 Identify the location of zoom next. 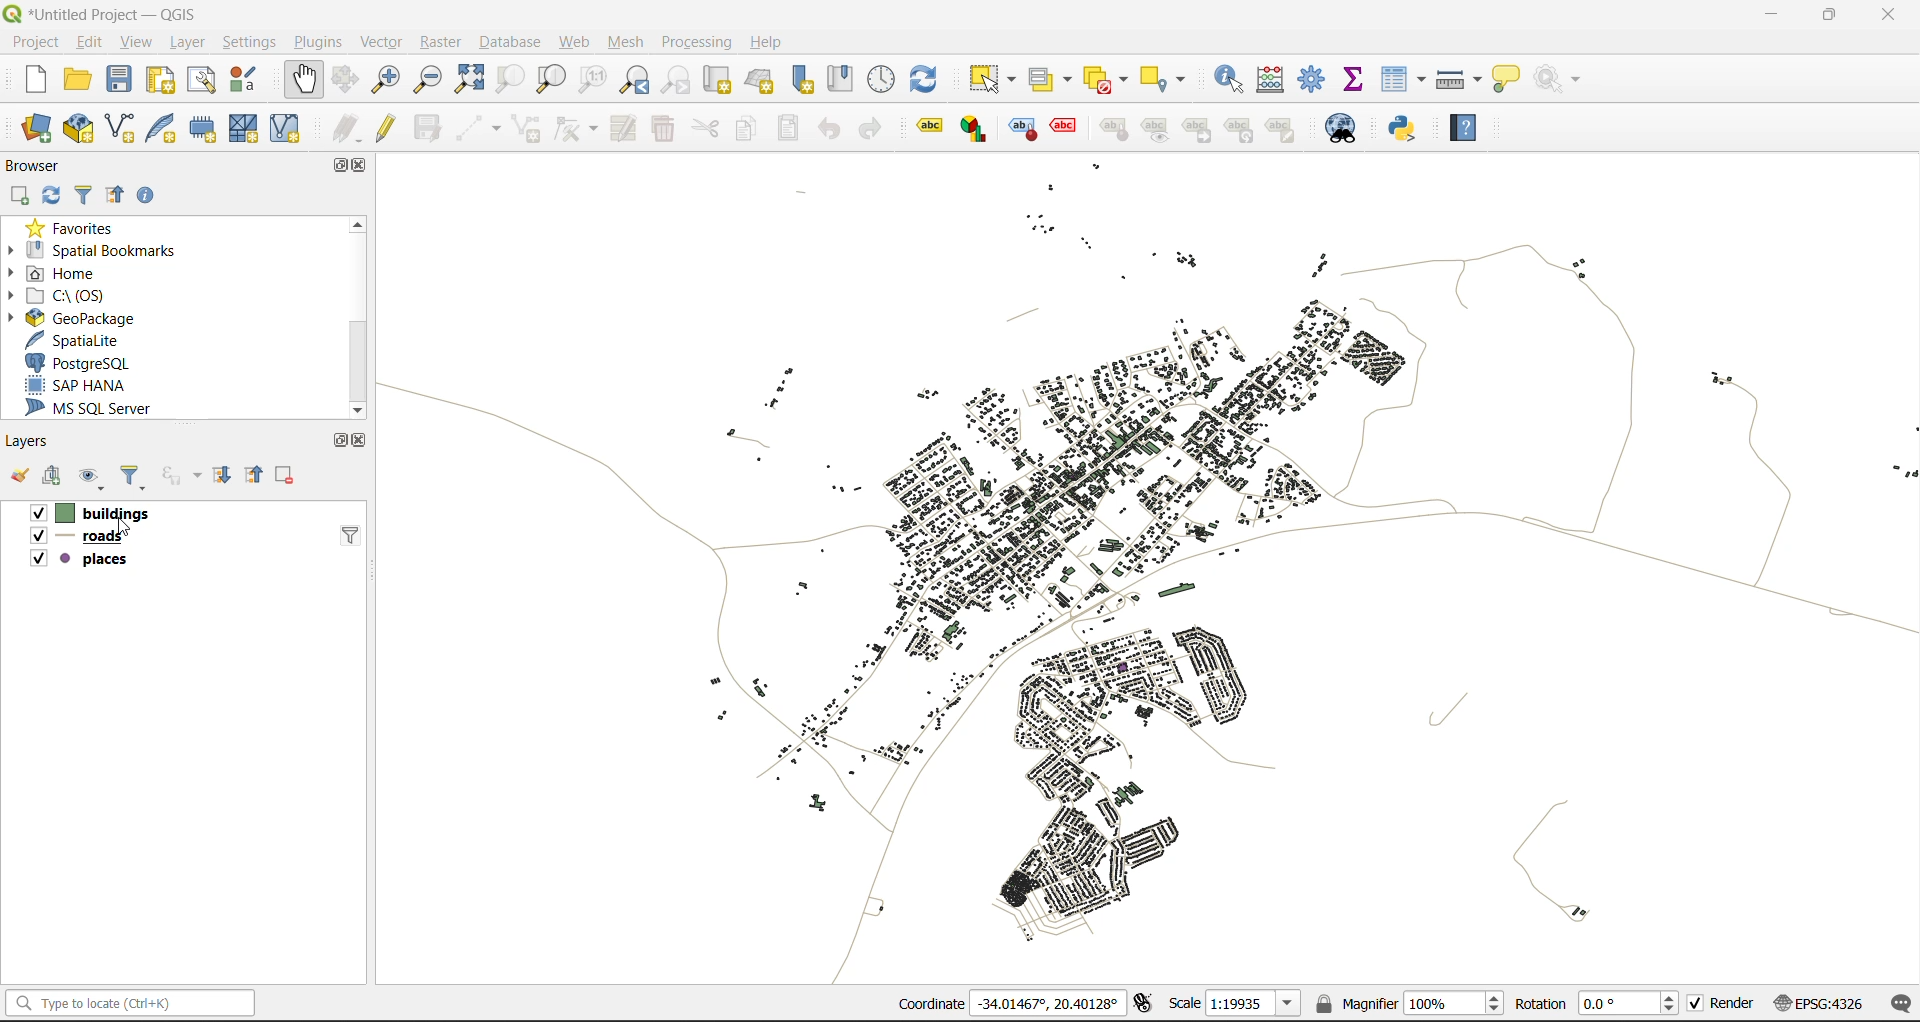
(682, 79).